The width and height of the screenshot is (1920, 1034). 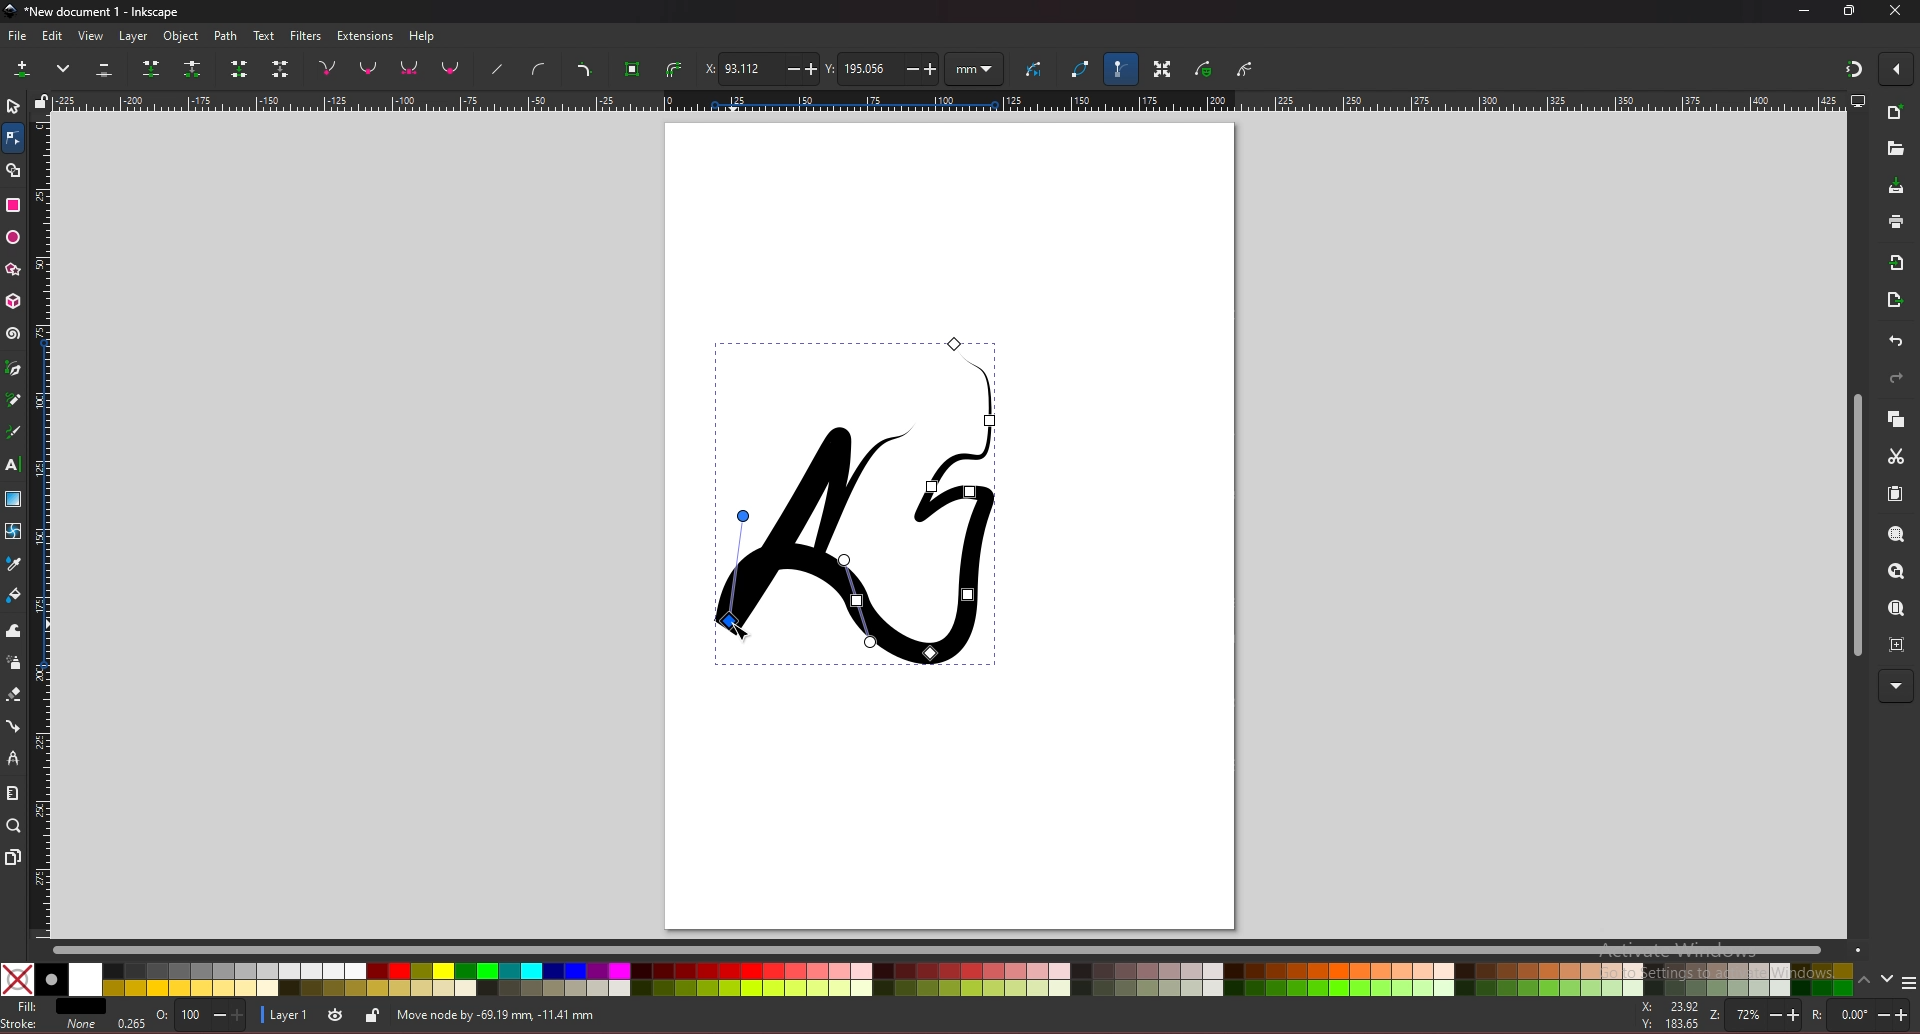 What do you see at coordinates (759, 68) in the screenshot?
I see `x coordinate` at bounding box center [759, 68].